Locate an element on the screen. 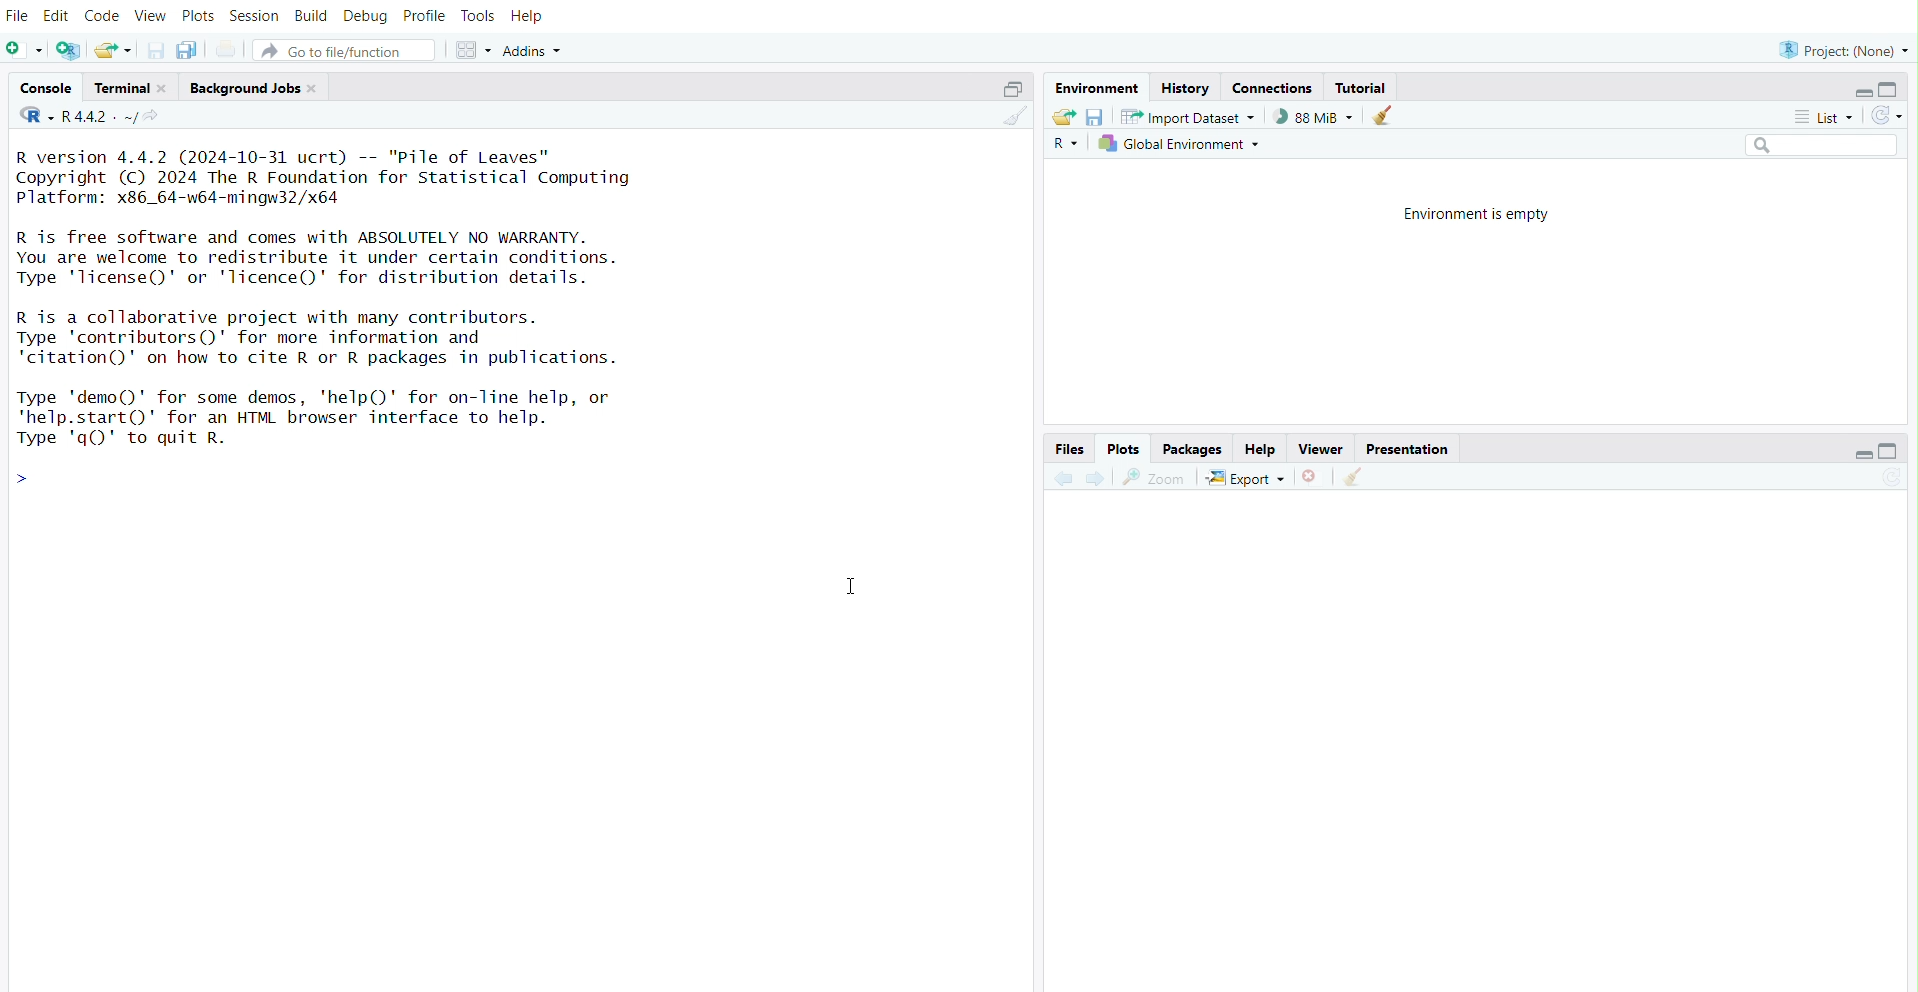  language change is located at coordinates (29, 115).